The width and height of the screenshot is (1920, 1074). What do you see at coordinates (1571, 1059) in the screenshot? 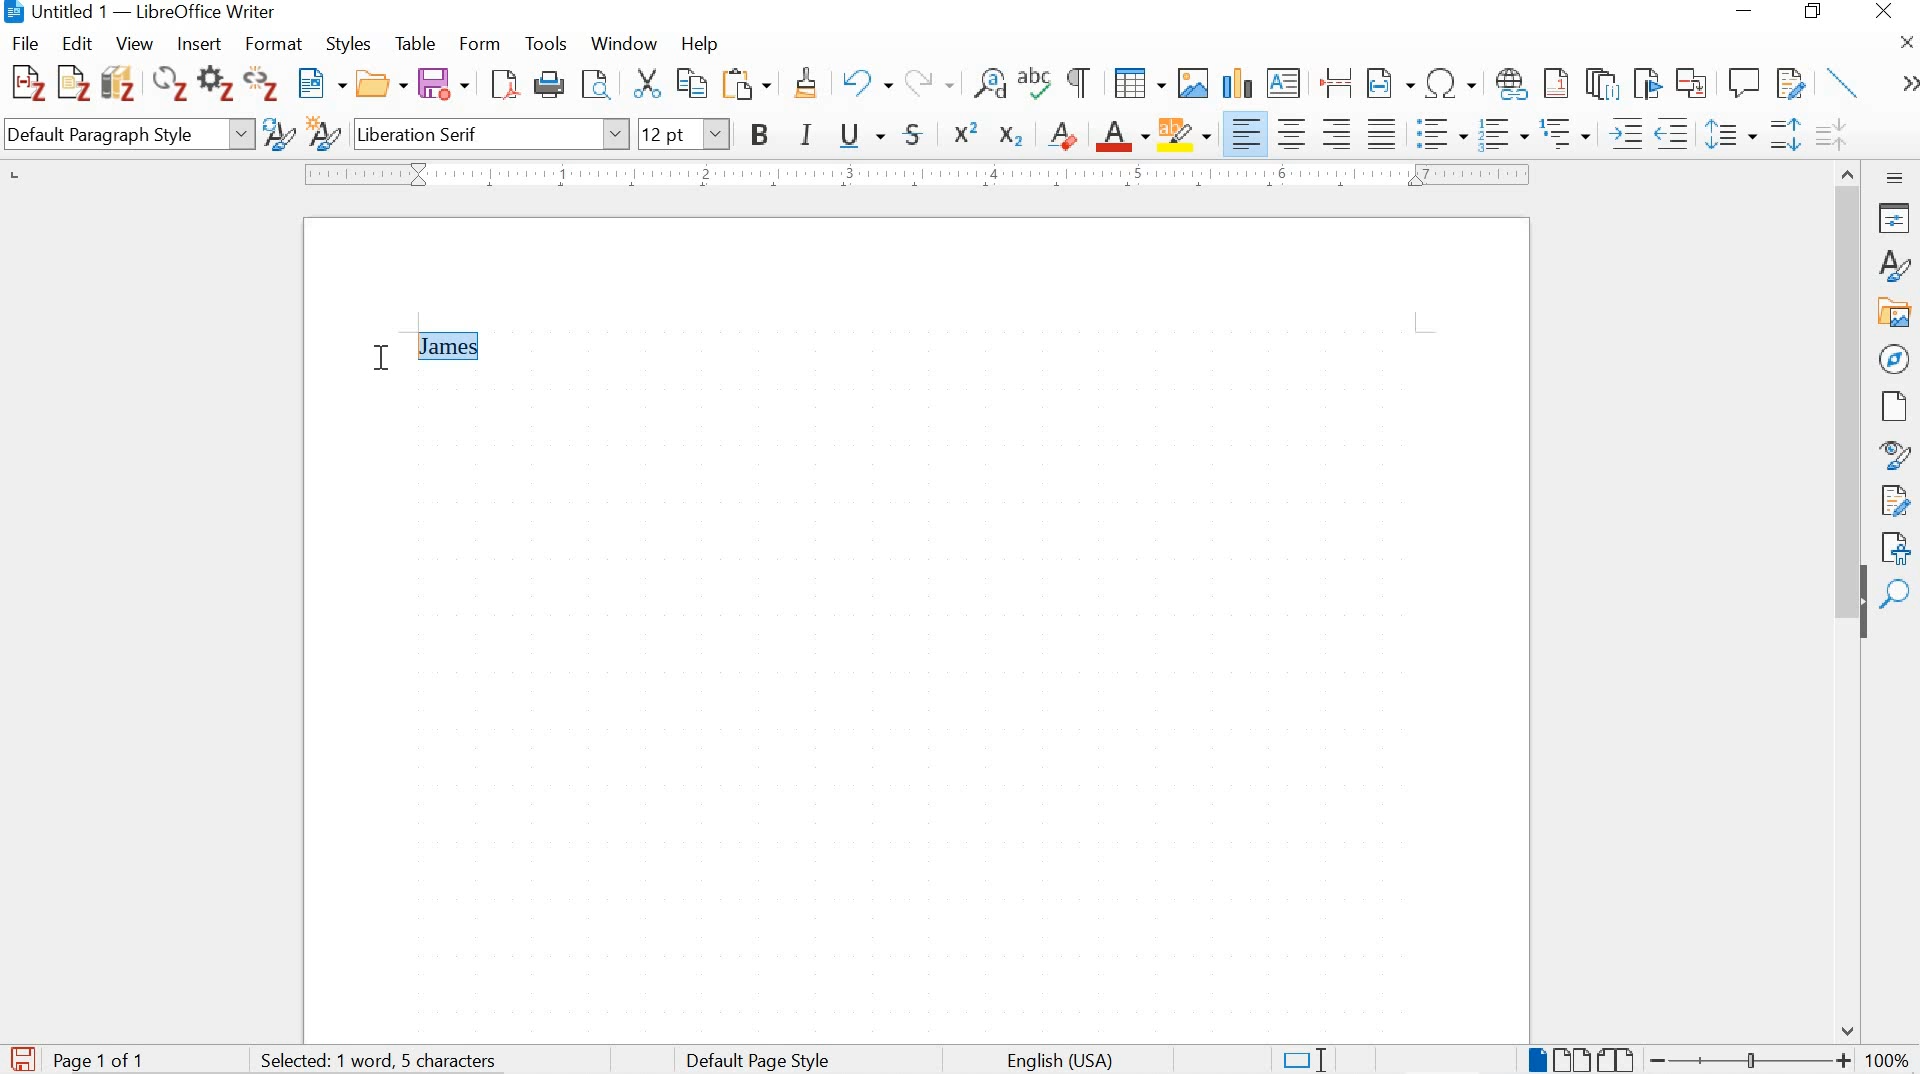
I see `multiple page view` at bounding box center [1571, 1059].